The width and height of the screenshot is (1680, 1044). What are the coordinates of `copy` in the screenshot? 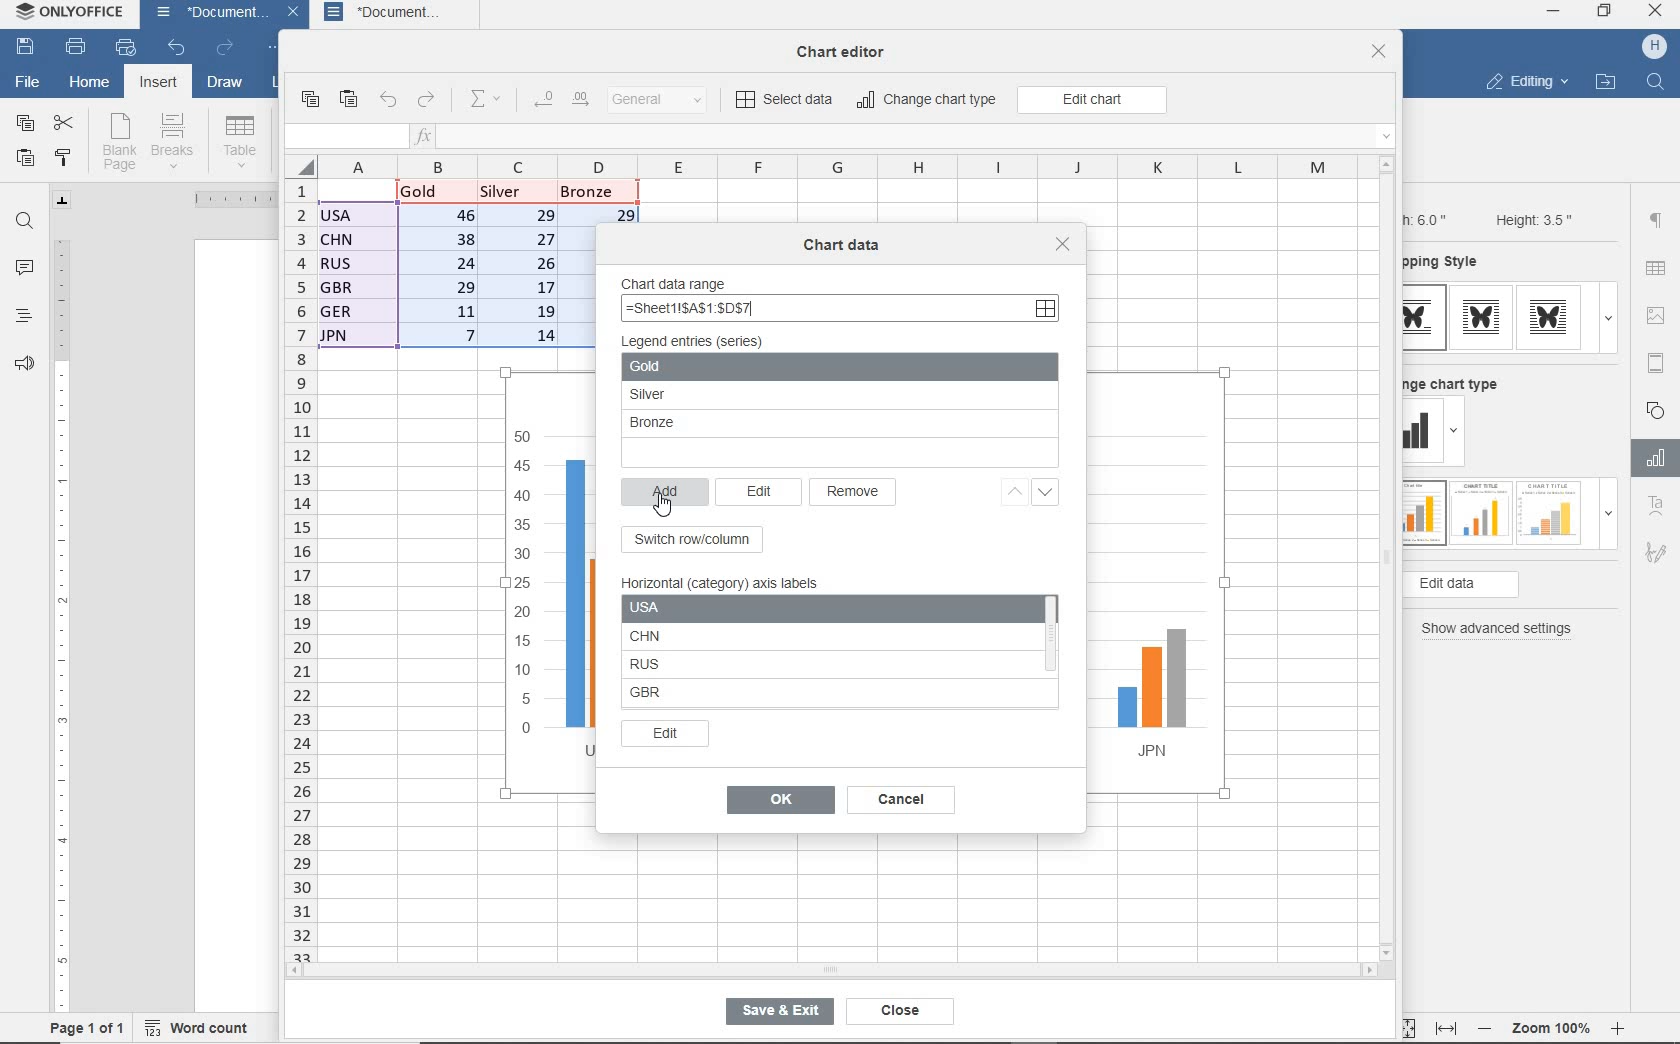 It's located at (309, 99).